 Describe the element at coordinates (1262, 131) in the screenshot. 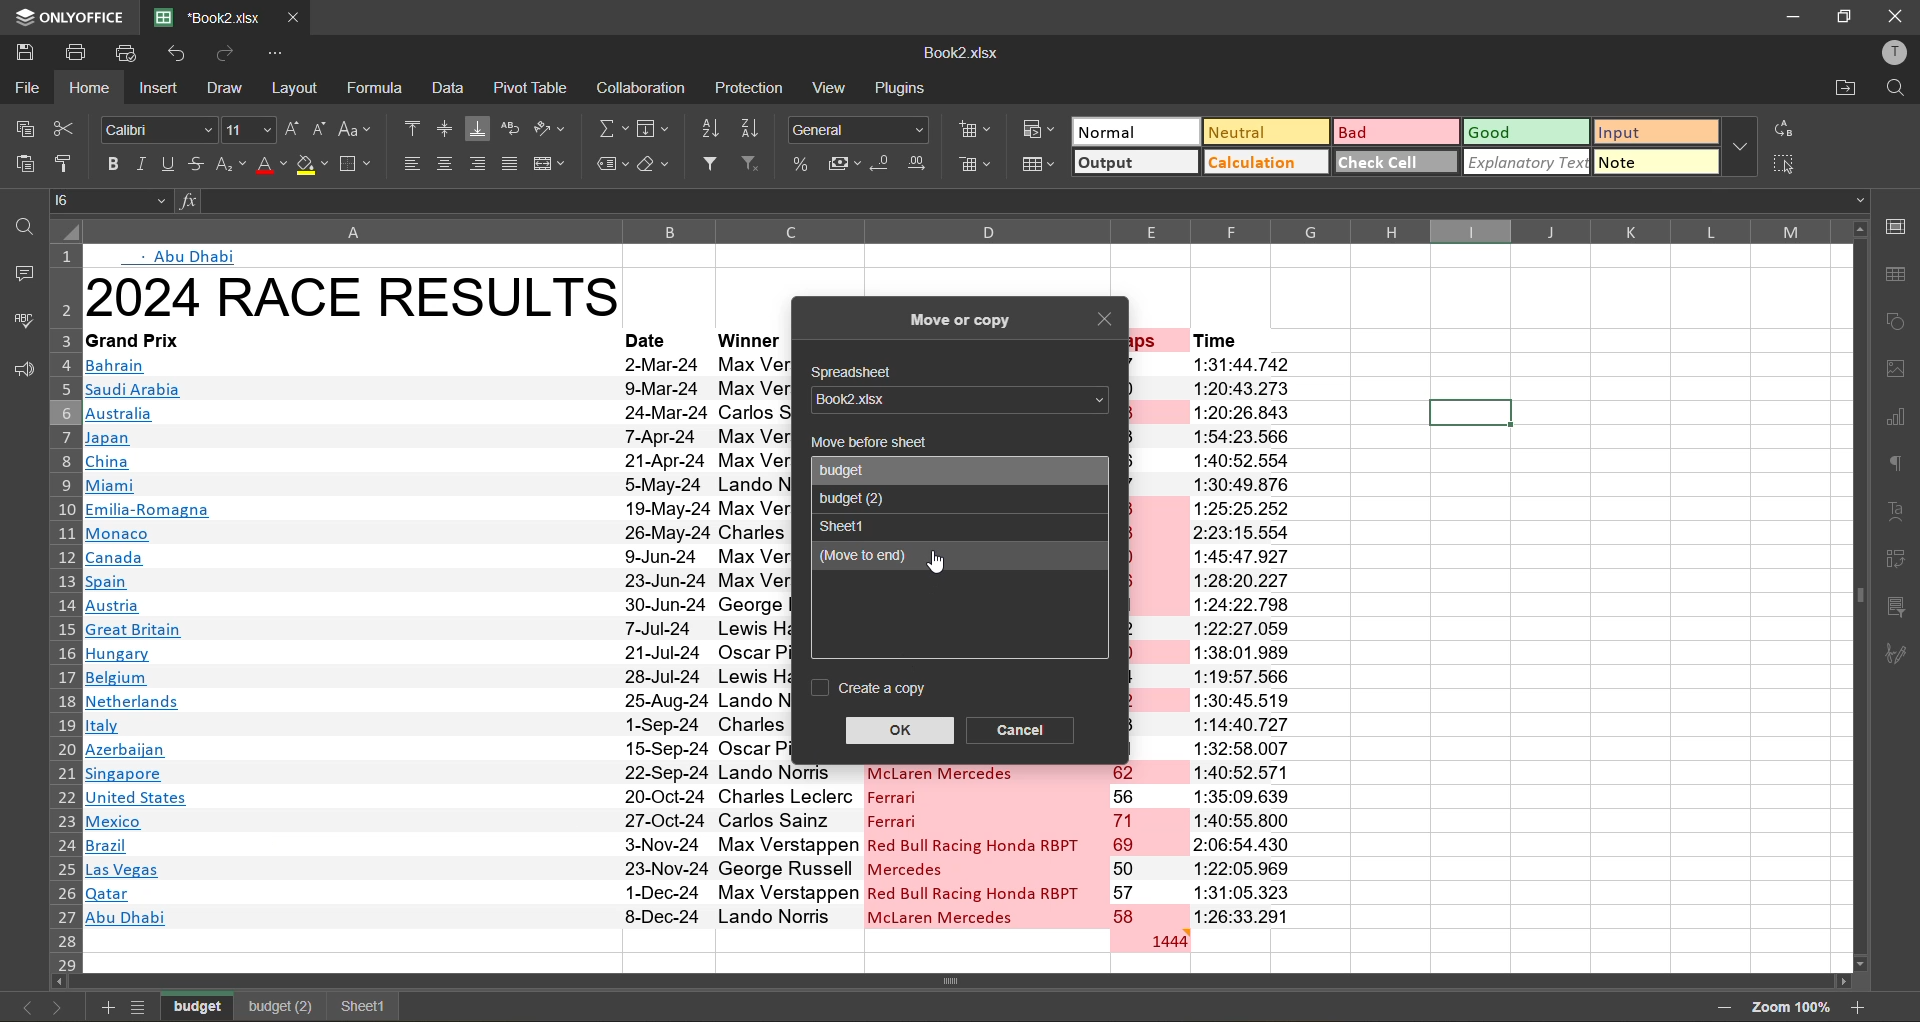

I see `neutral` at that location.